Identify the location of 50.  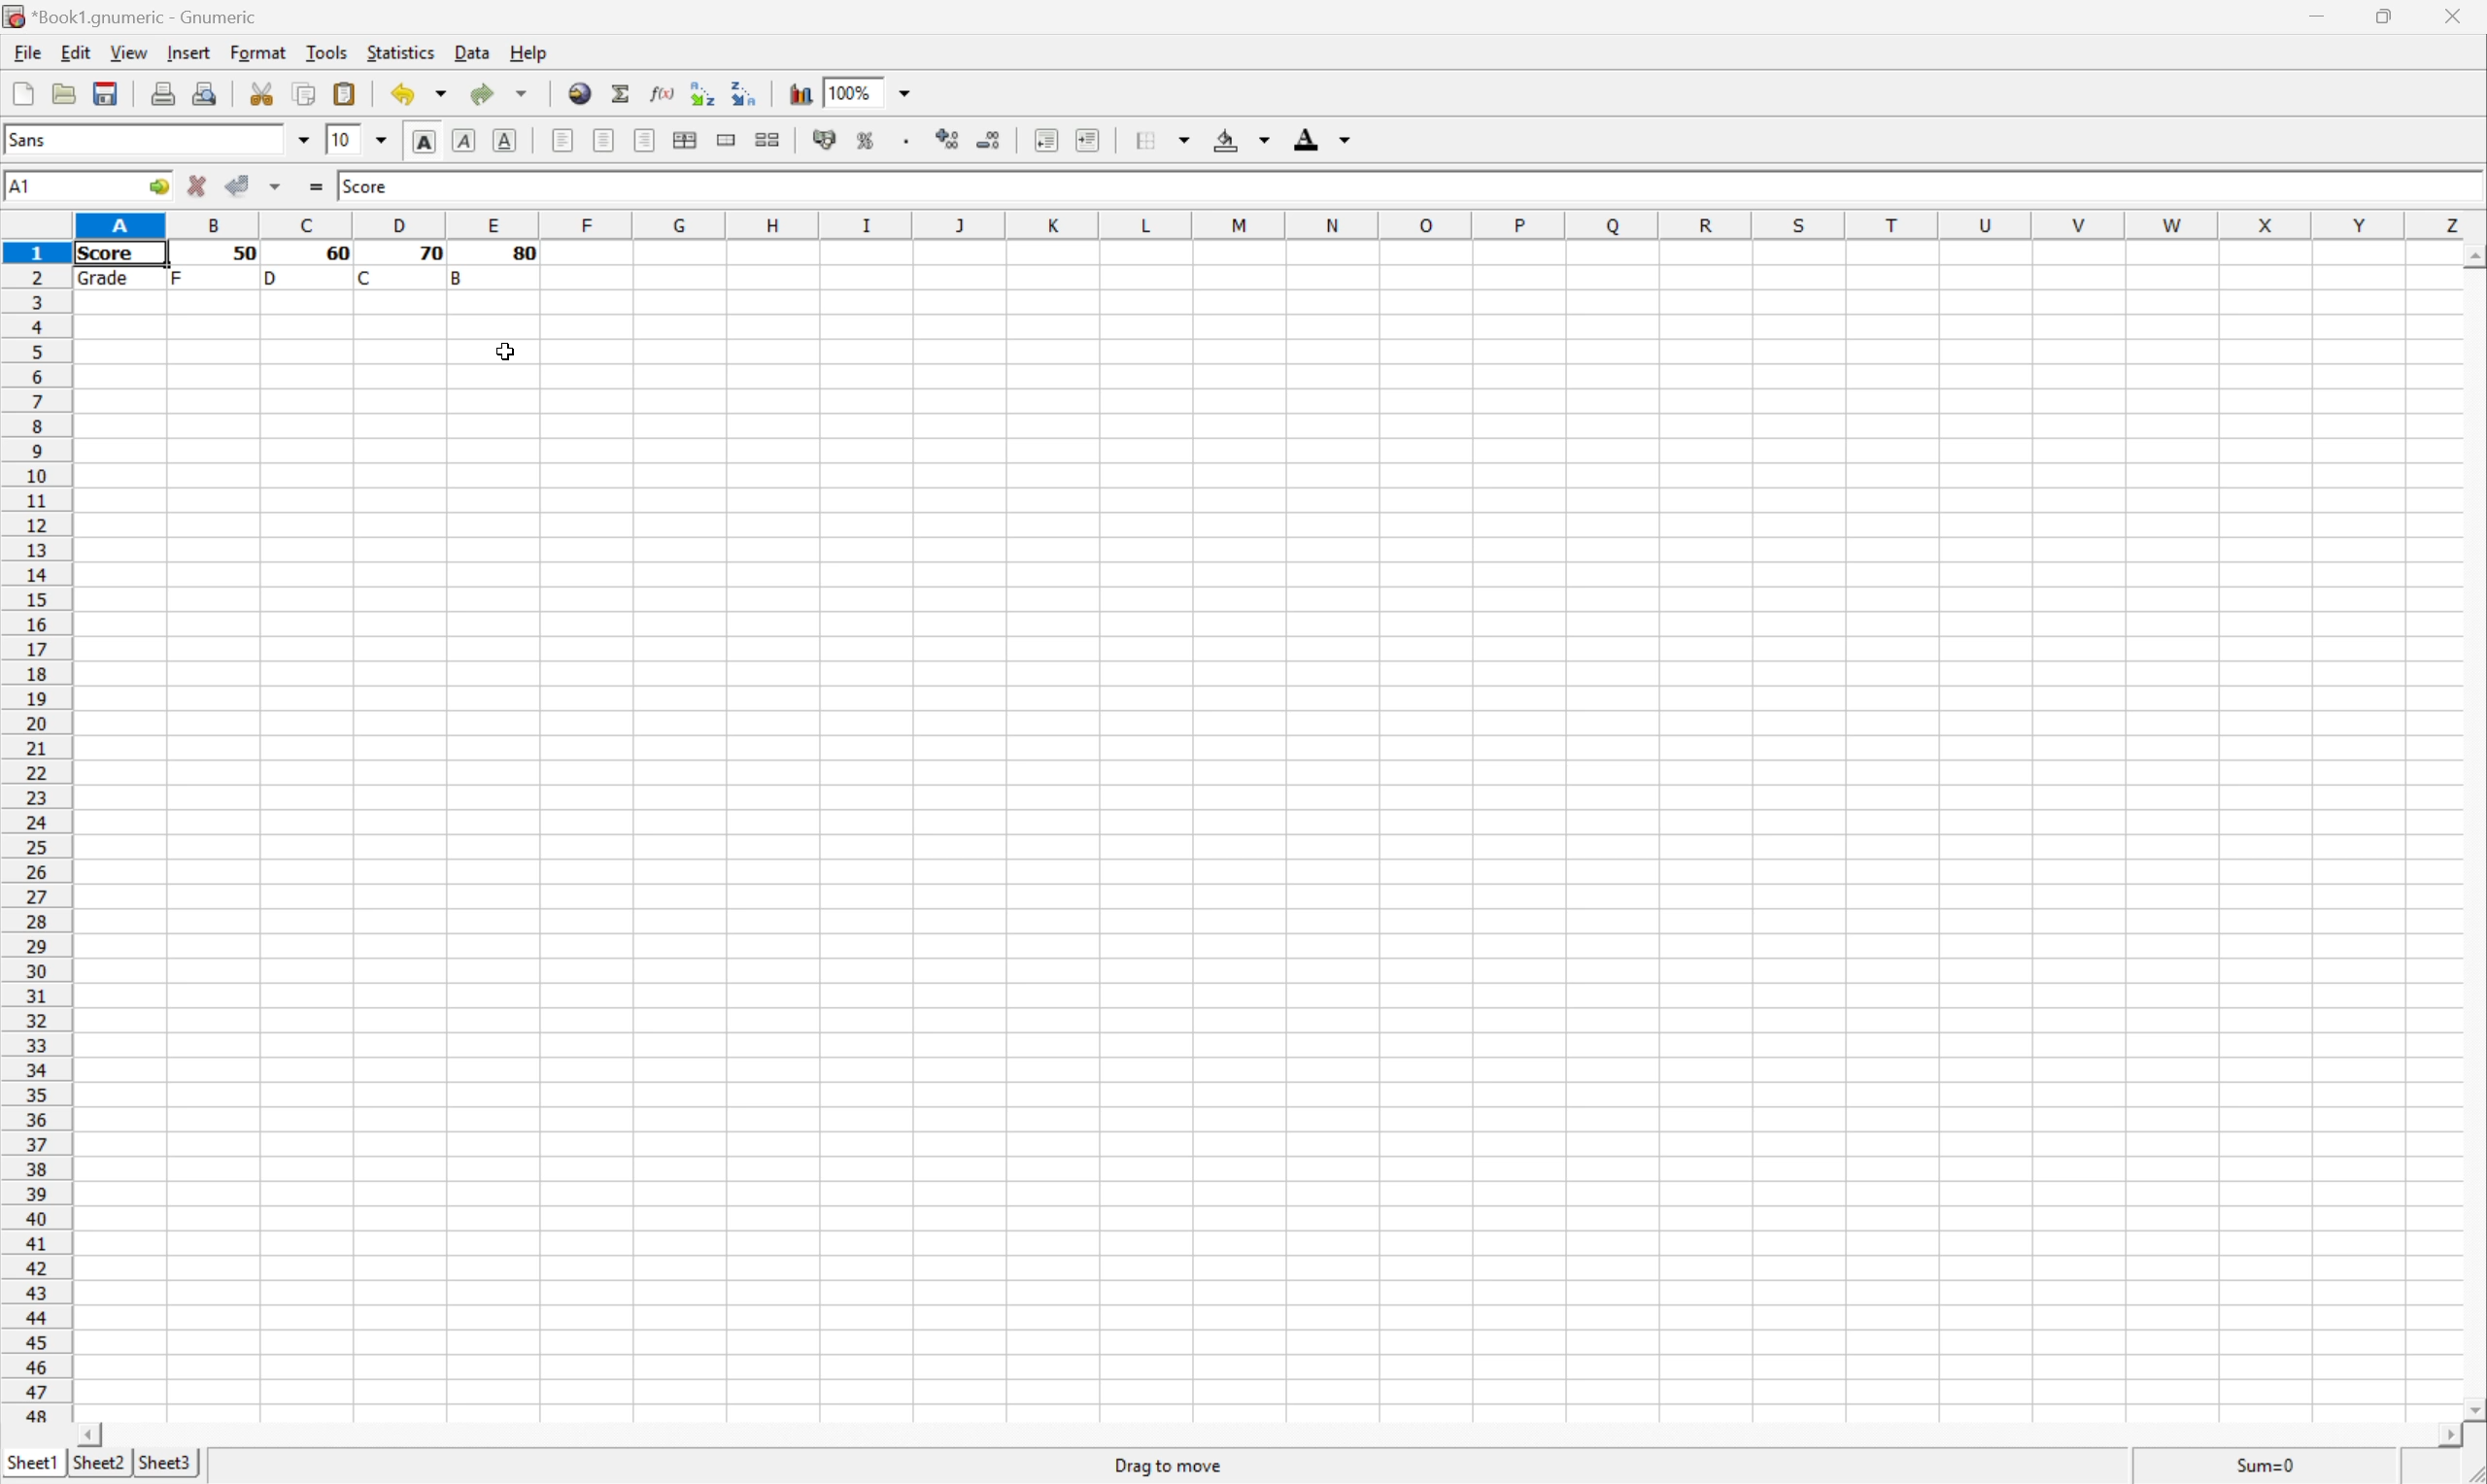
(246, 252).